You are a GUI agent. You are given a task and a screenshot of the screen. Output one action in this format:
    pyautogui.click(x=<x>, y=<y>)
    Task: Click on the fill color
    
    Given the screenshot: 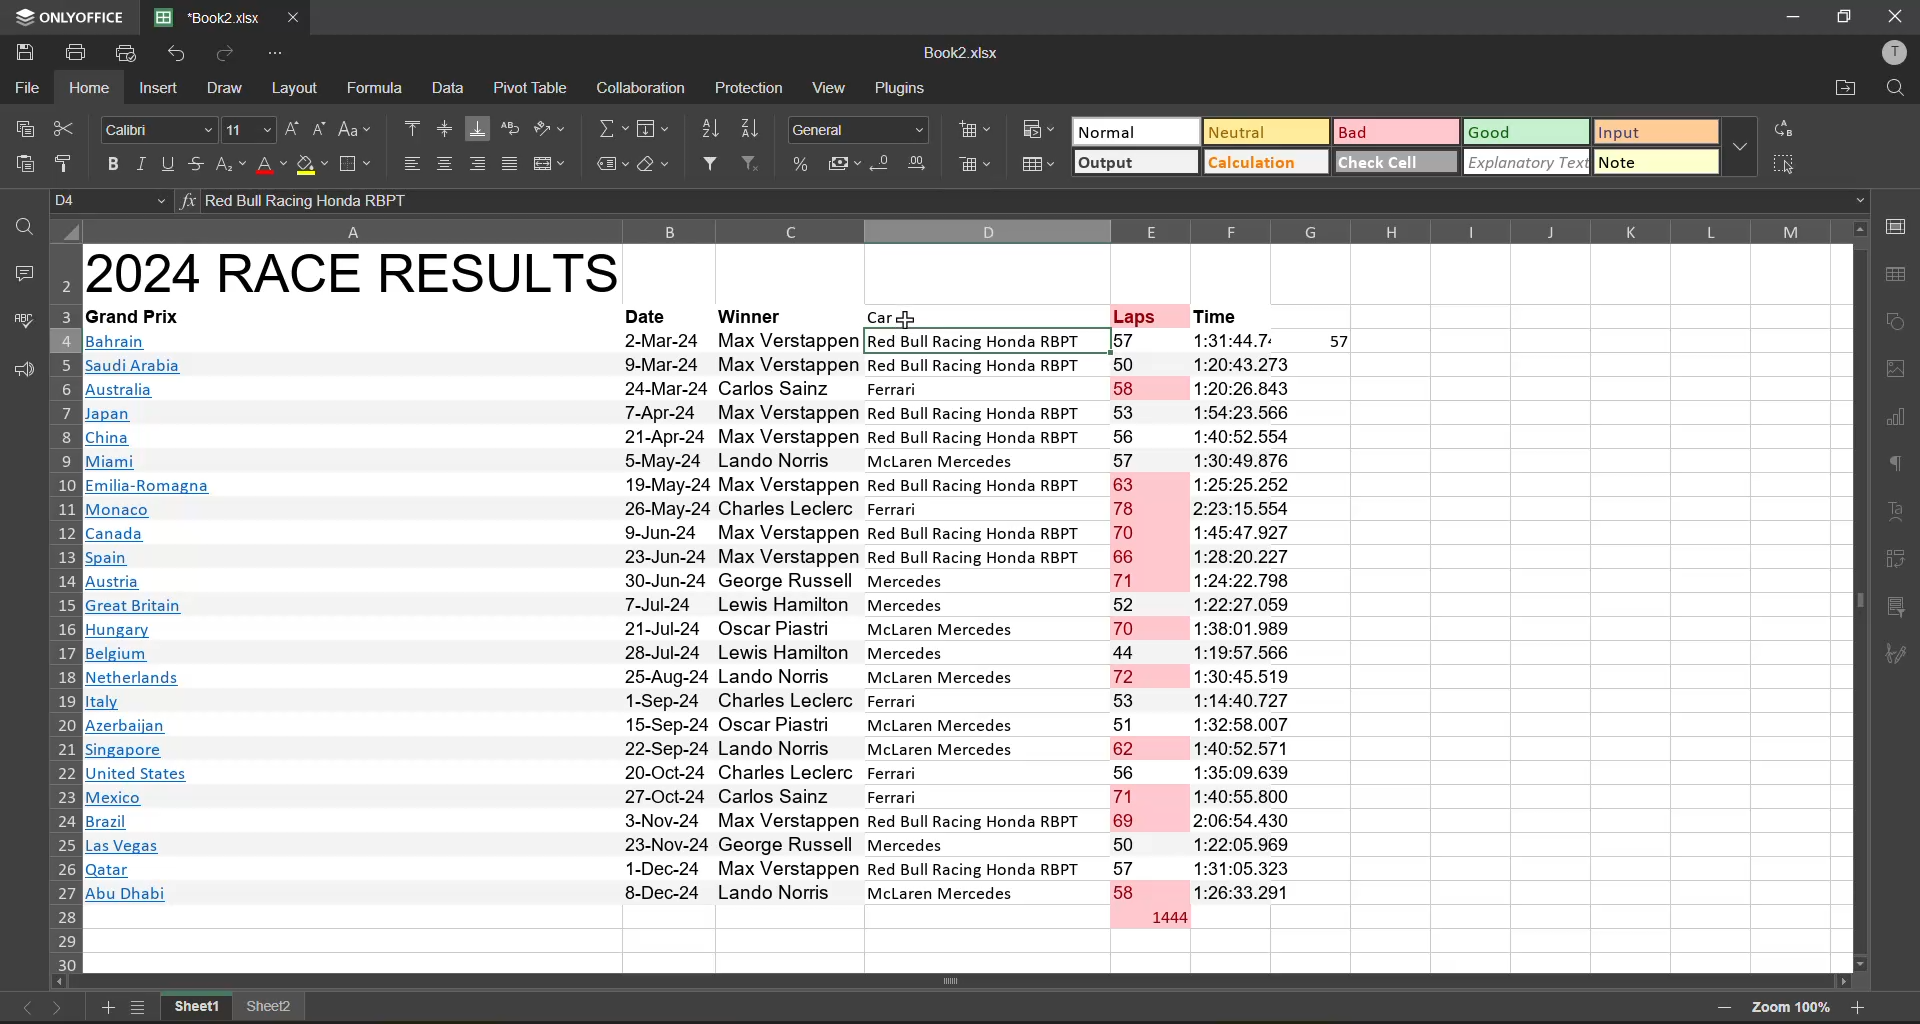 What is the action you would take?
    pyautogui.click(x=312, y=164)
    